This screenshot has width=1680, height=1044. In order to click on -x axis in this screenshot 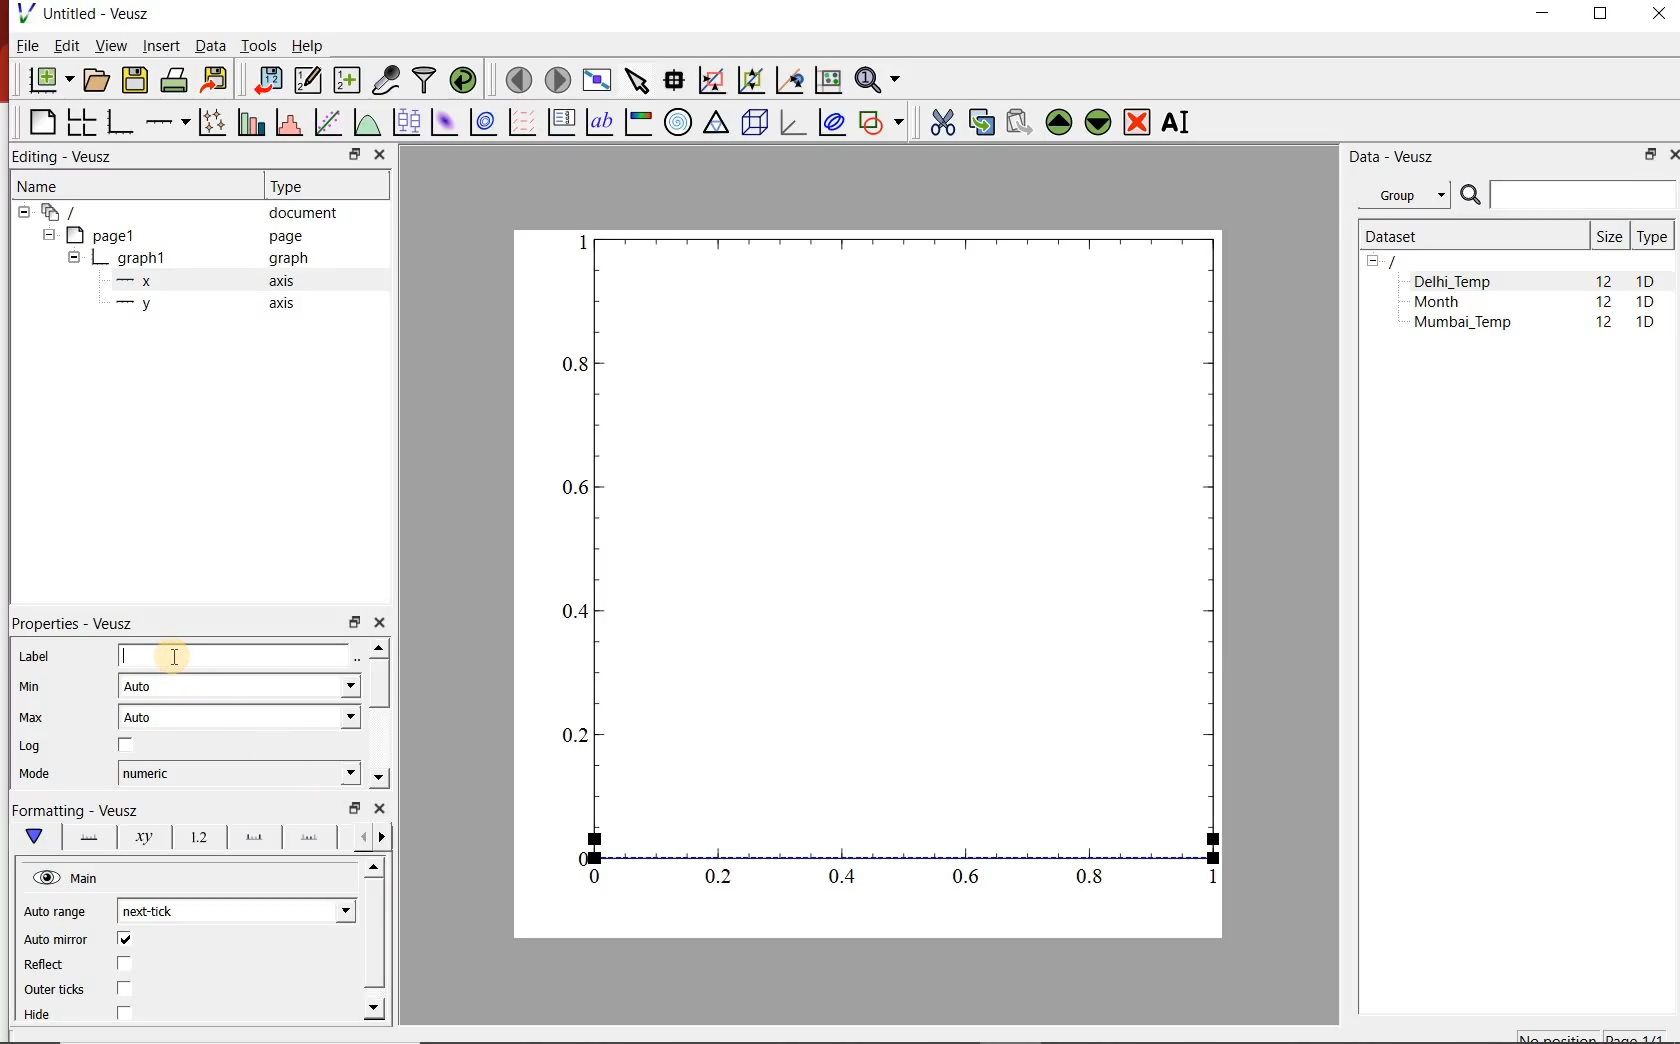, I will do `click(197, 282)`.